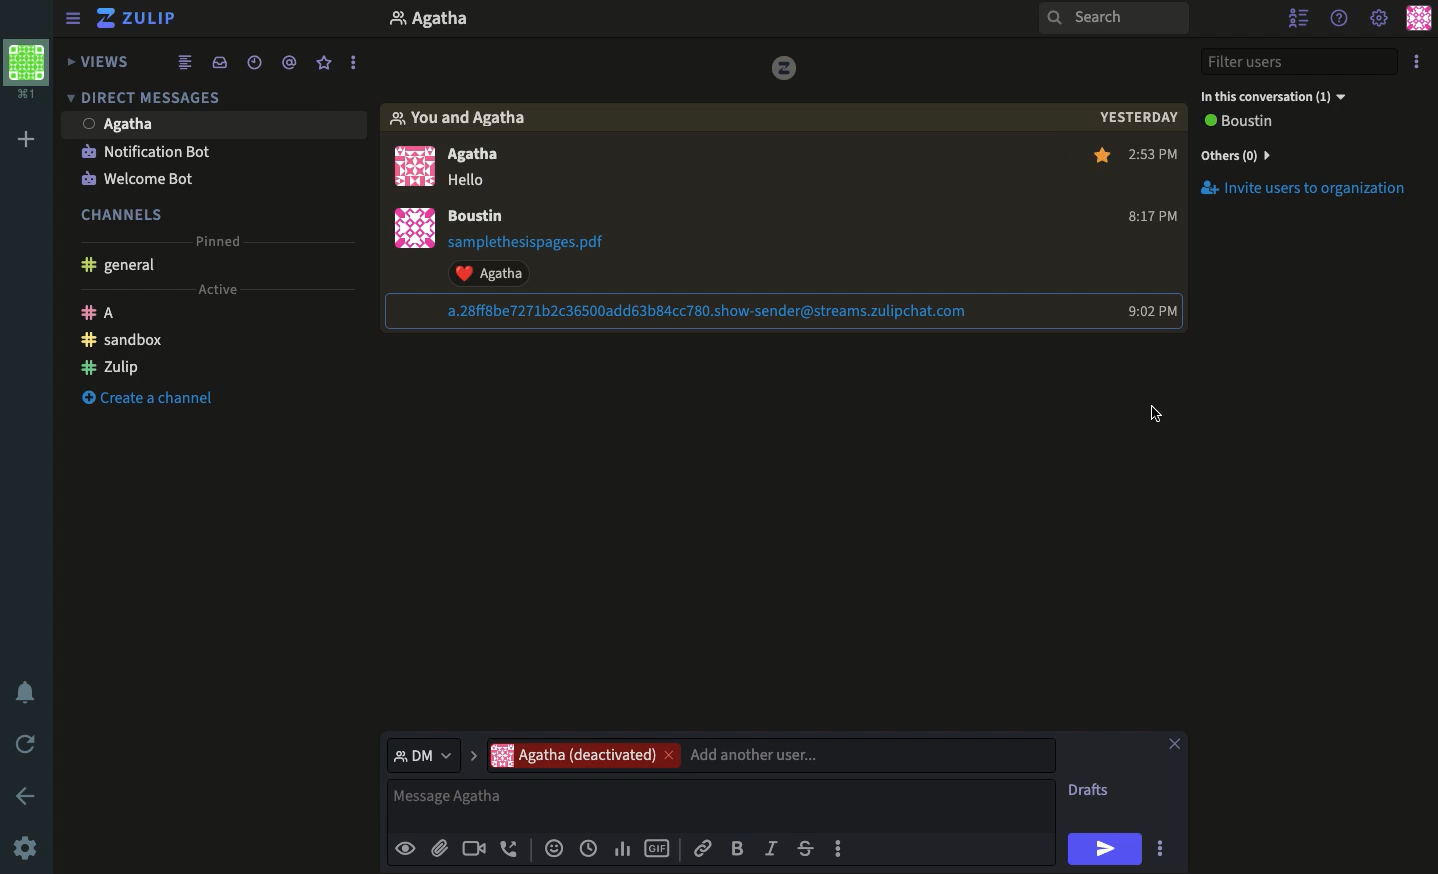 This screenshot has height=874, width=1438. Describe the element at coordinates (510, 848) in the screenshot. I see `Voice call` at that location.